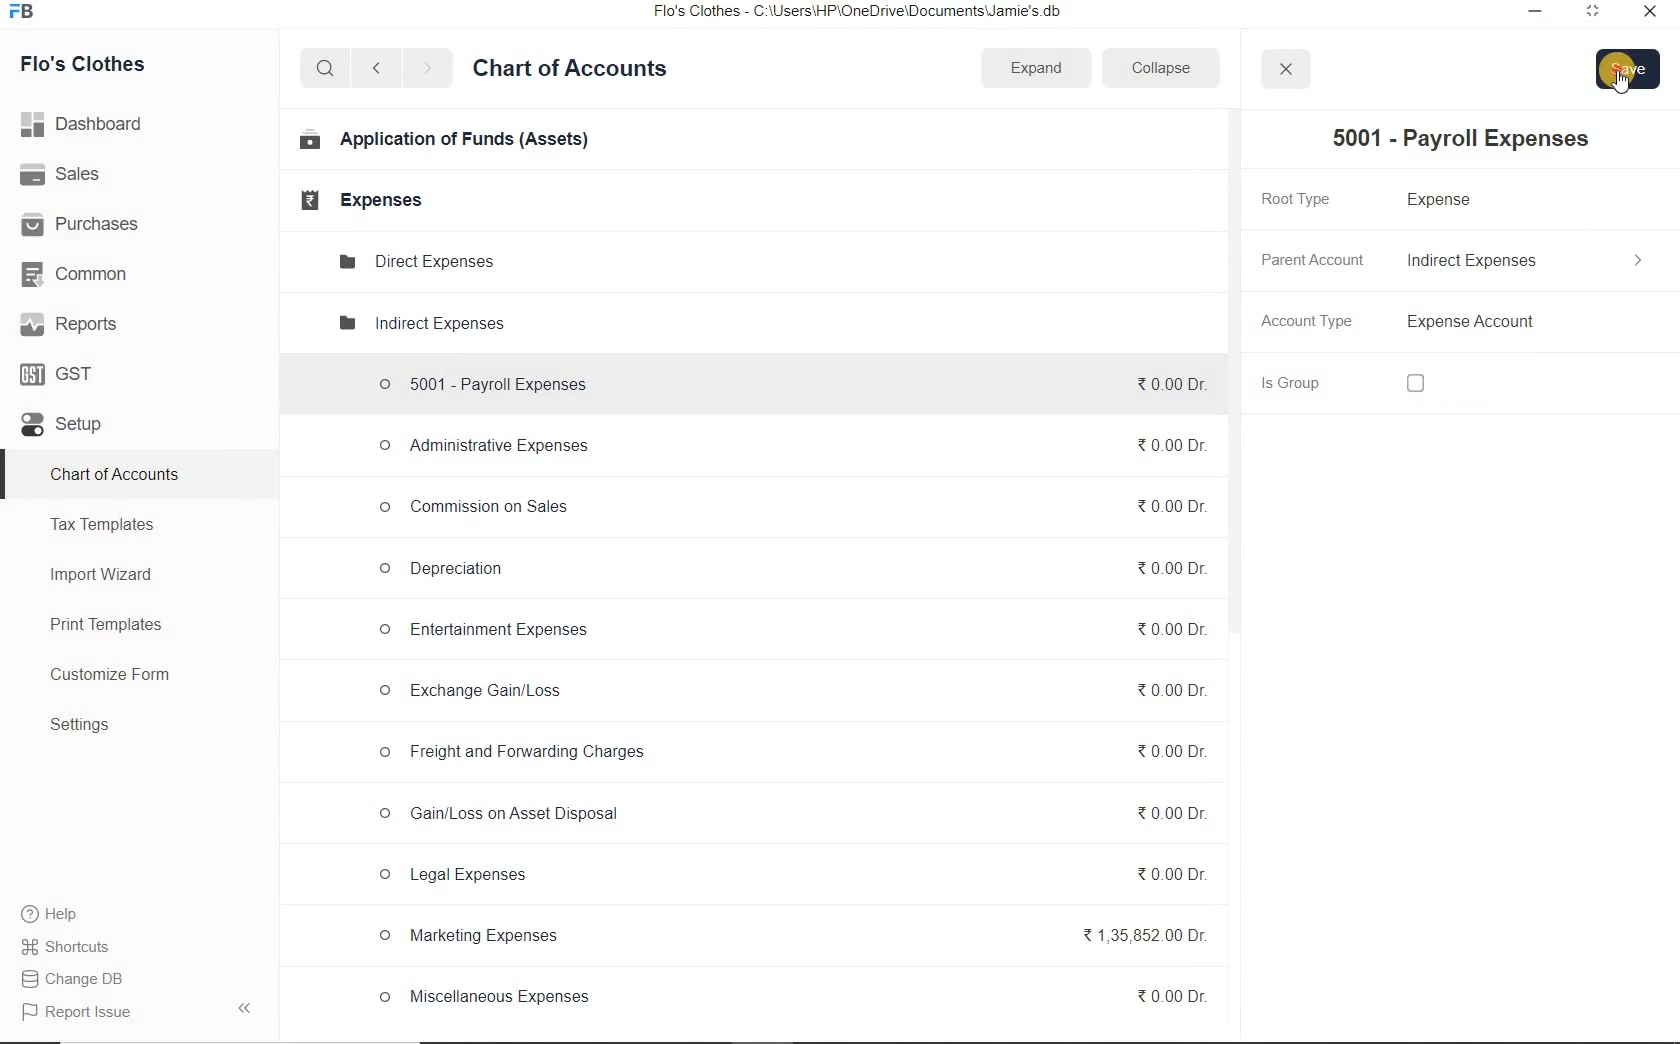  I want to click on next, so click(427, 70).